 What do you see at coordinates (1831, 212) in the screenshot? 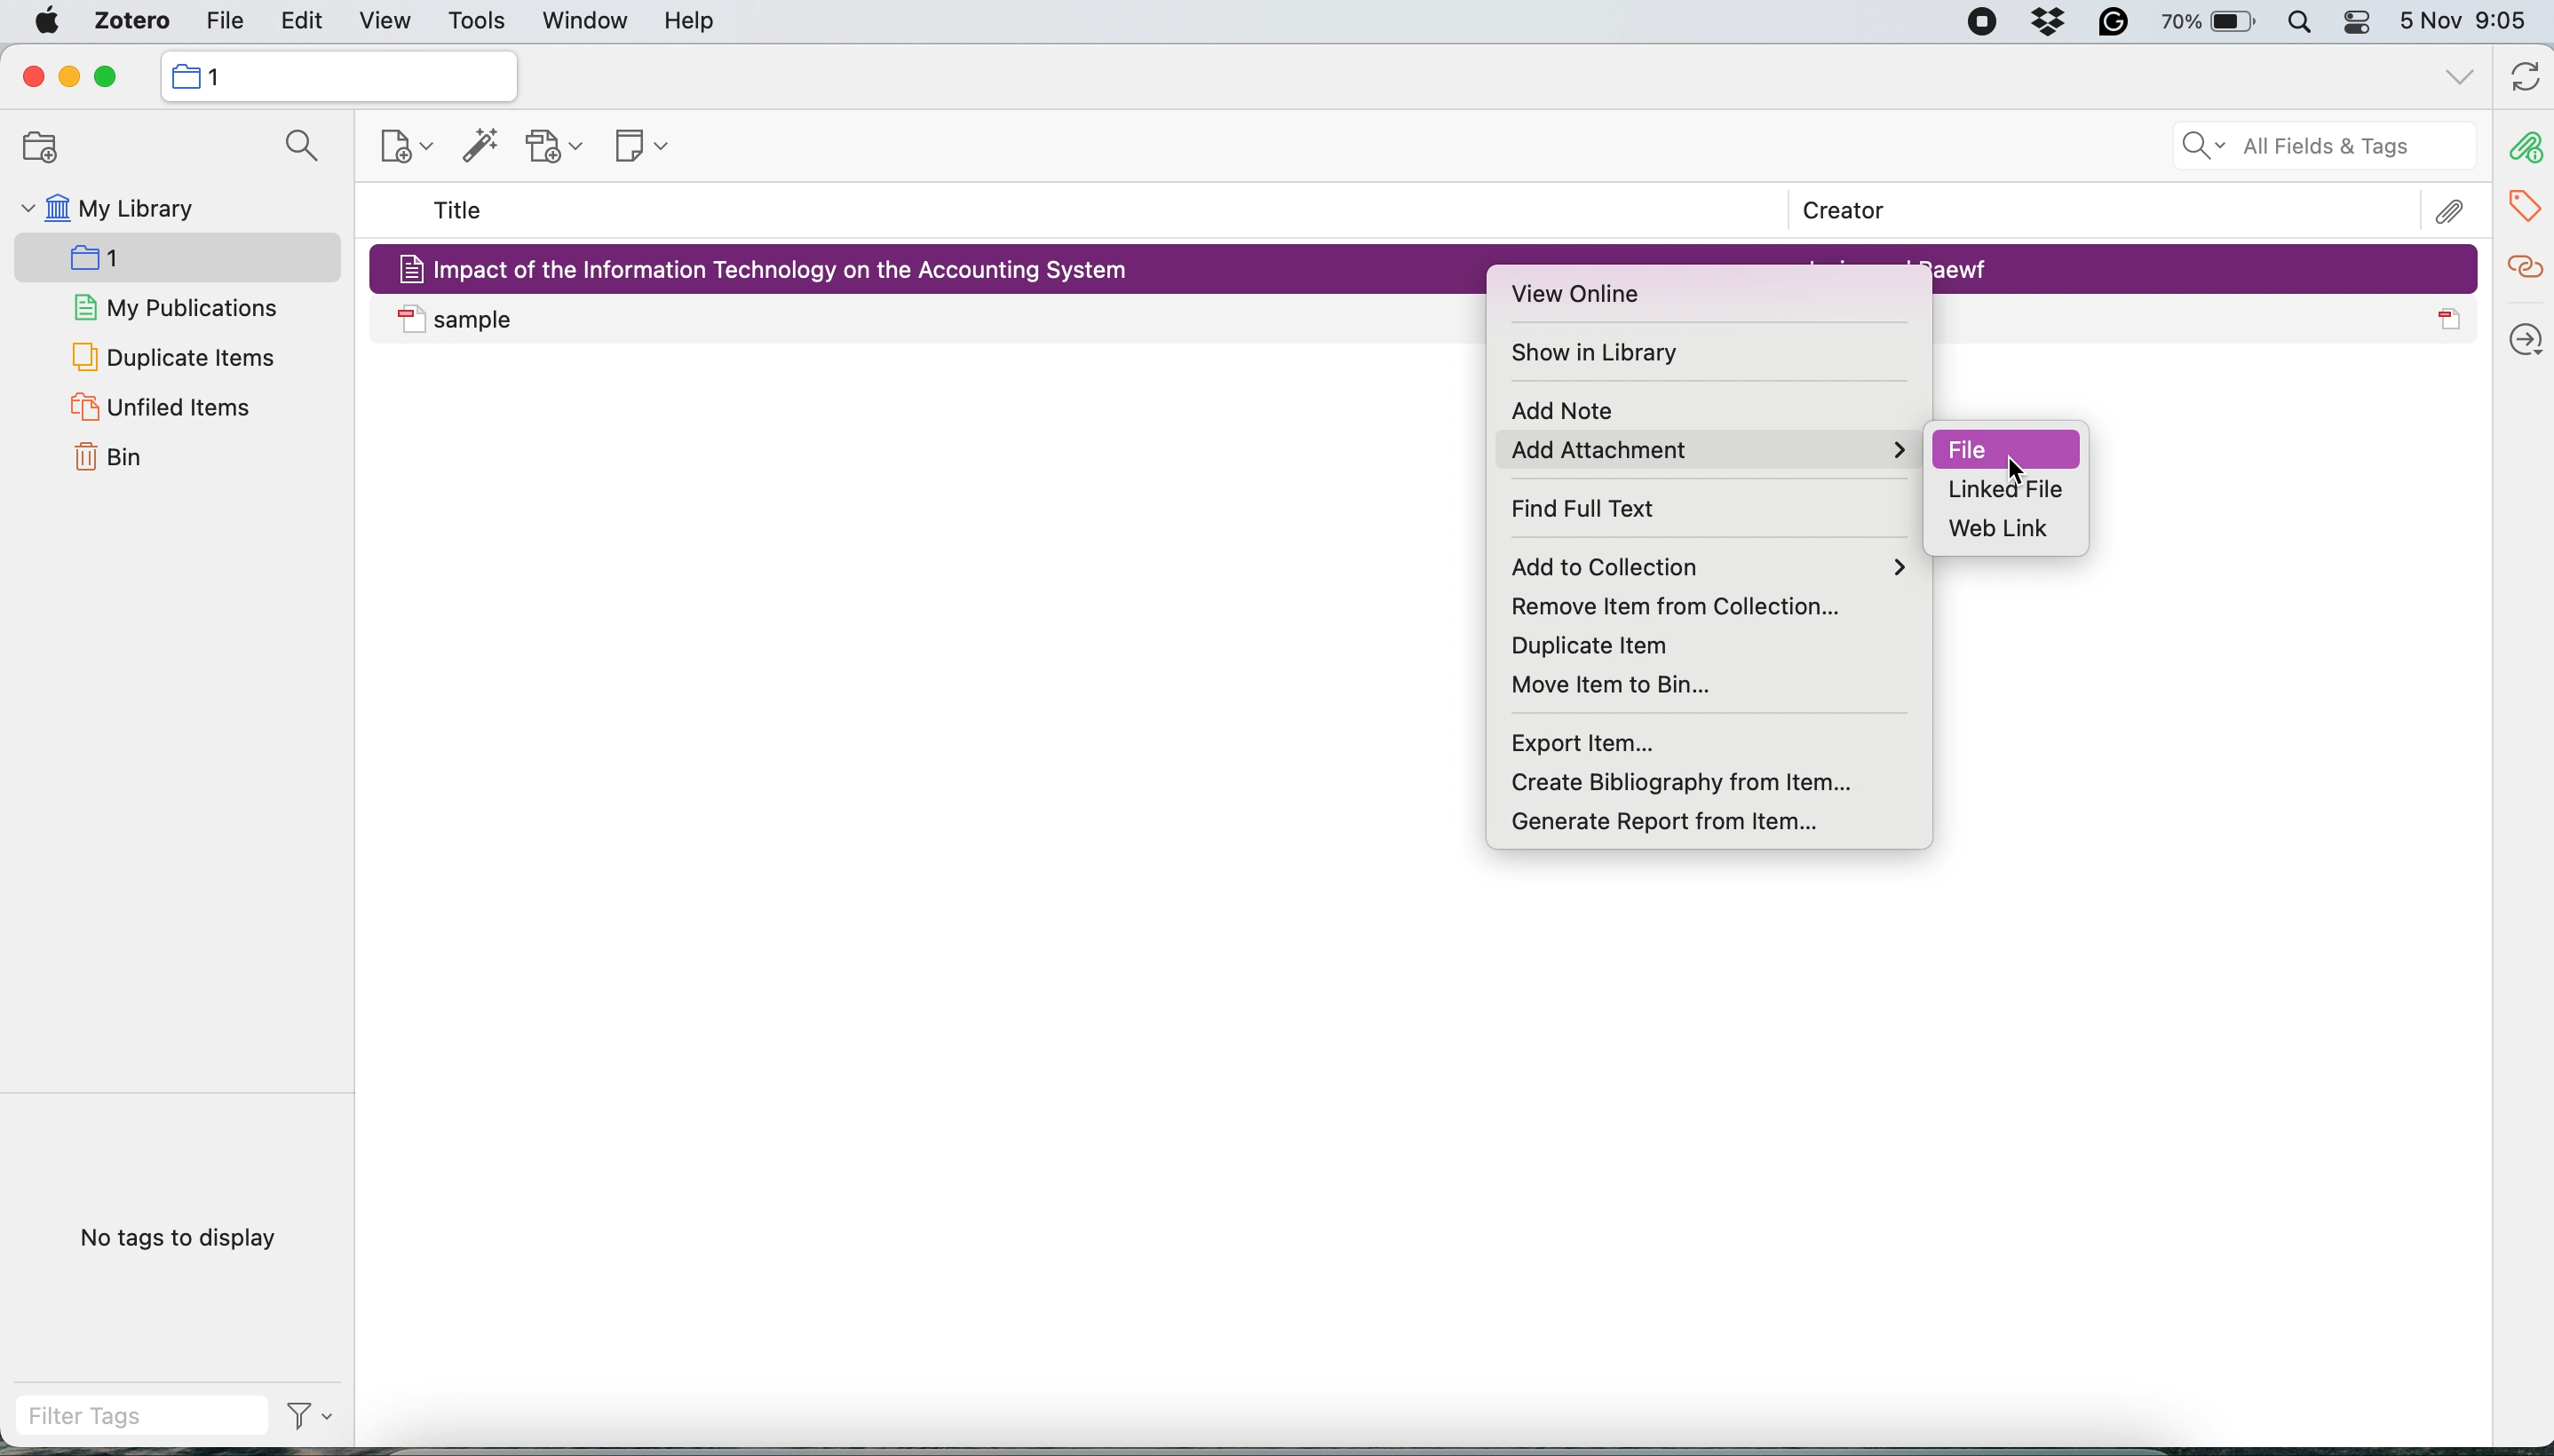
I see `creator` at bounding box center [1831, 212].